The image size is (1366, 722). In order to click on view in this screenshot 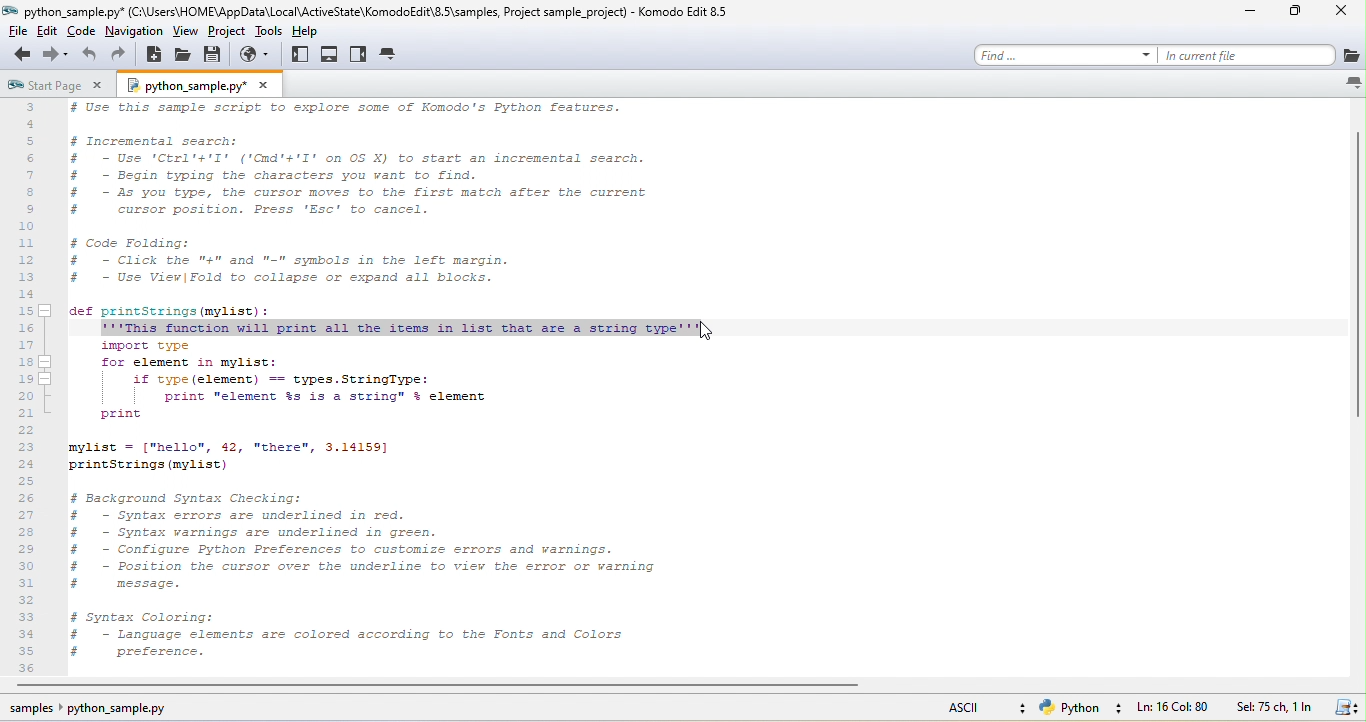, I will do `click(184, 32)`.